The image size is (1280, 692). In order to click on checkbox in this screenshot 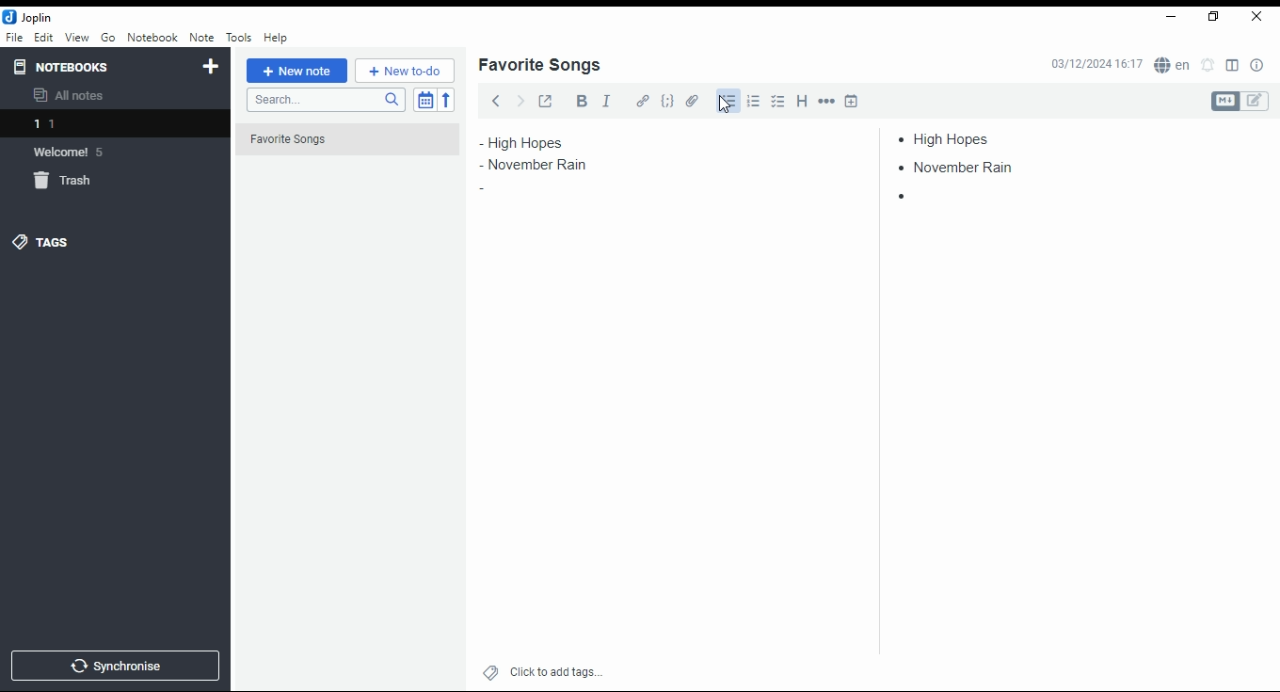, I will do `click(776, 103)`.